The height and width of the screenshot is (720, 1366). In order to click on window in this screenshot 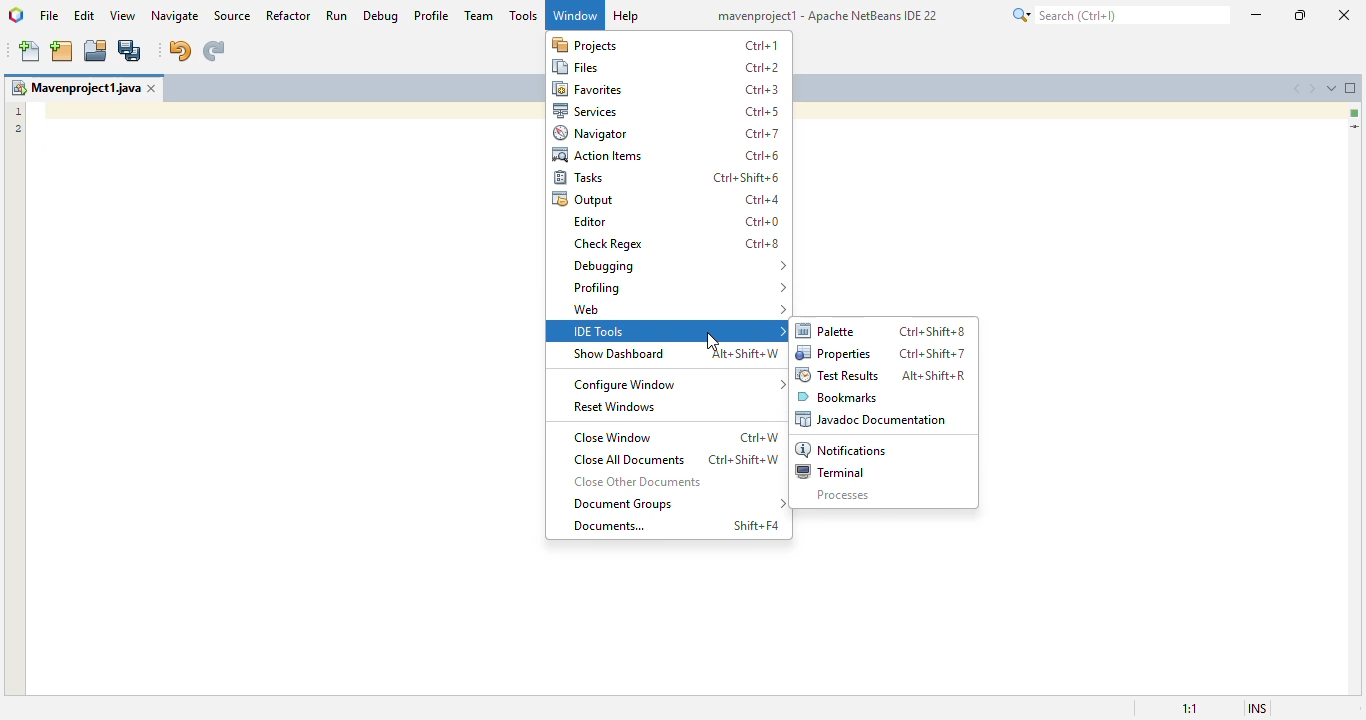, I will do `click(575, 14)`.